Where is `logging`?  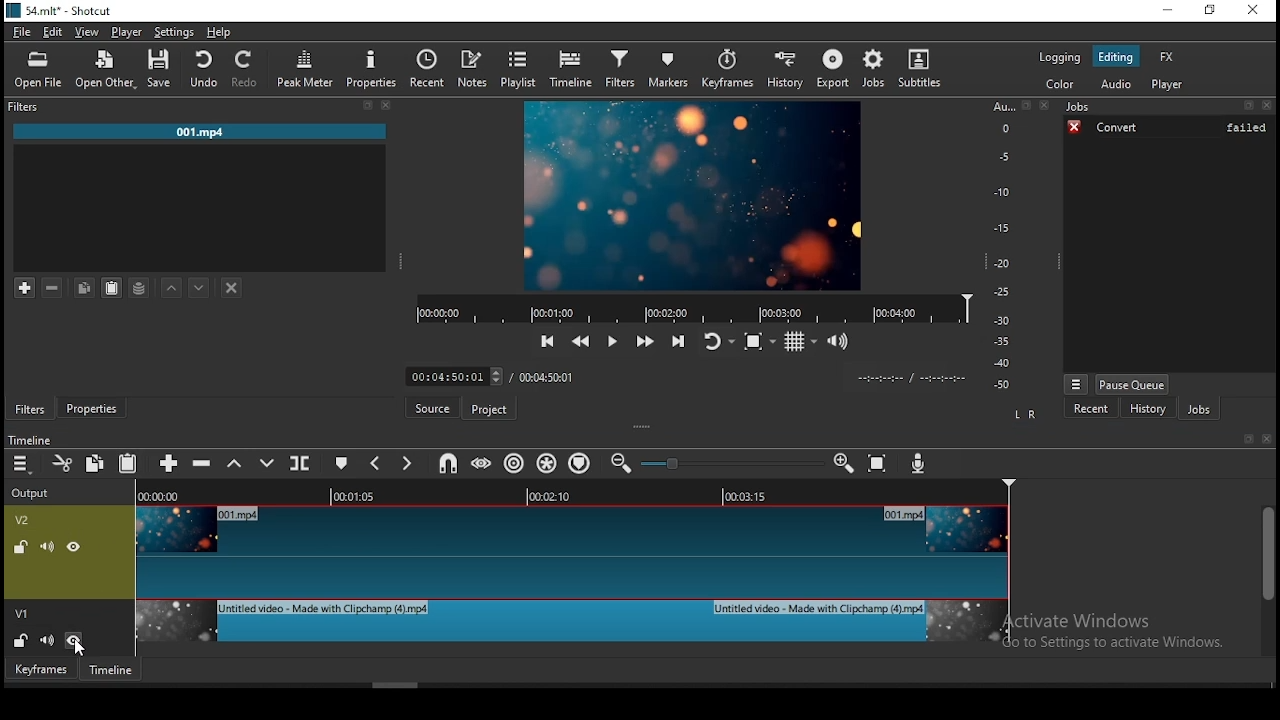
logging is located at coordinates (1061, 58).